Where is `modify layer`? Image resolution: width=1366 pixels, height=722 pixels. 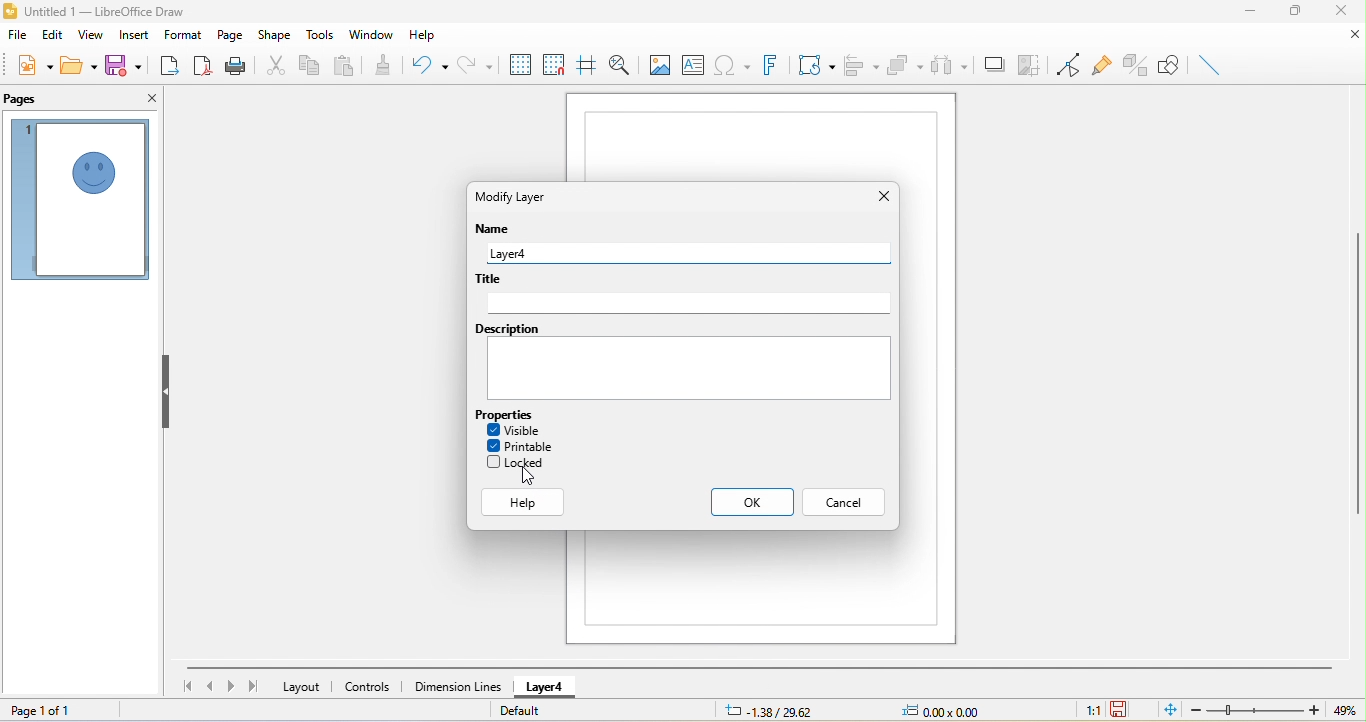 modify layer is located at coordinates (524, 196).